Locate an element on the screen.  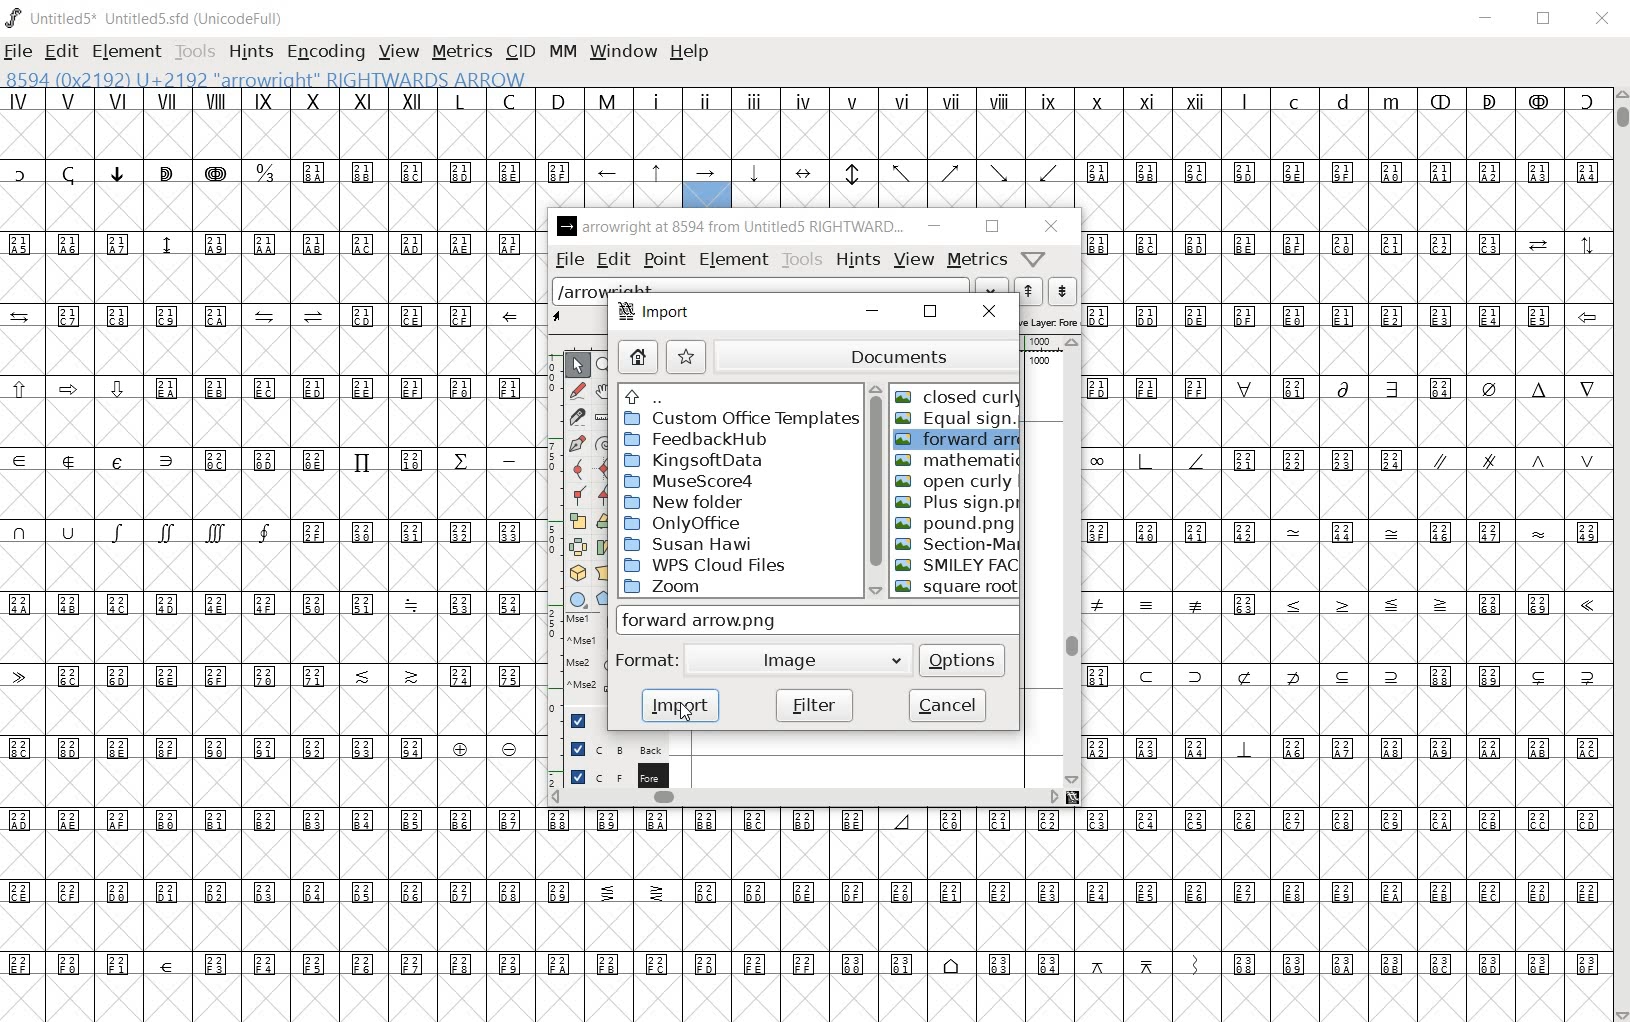
METRICS is located at coordinates (461, 51).